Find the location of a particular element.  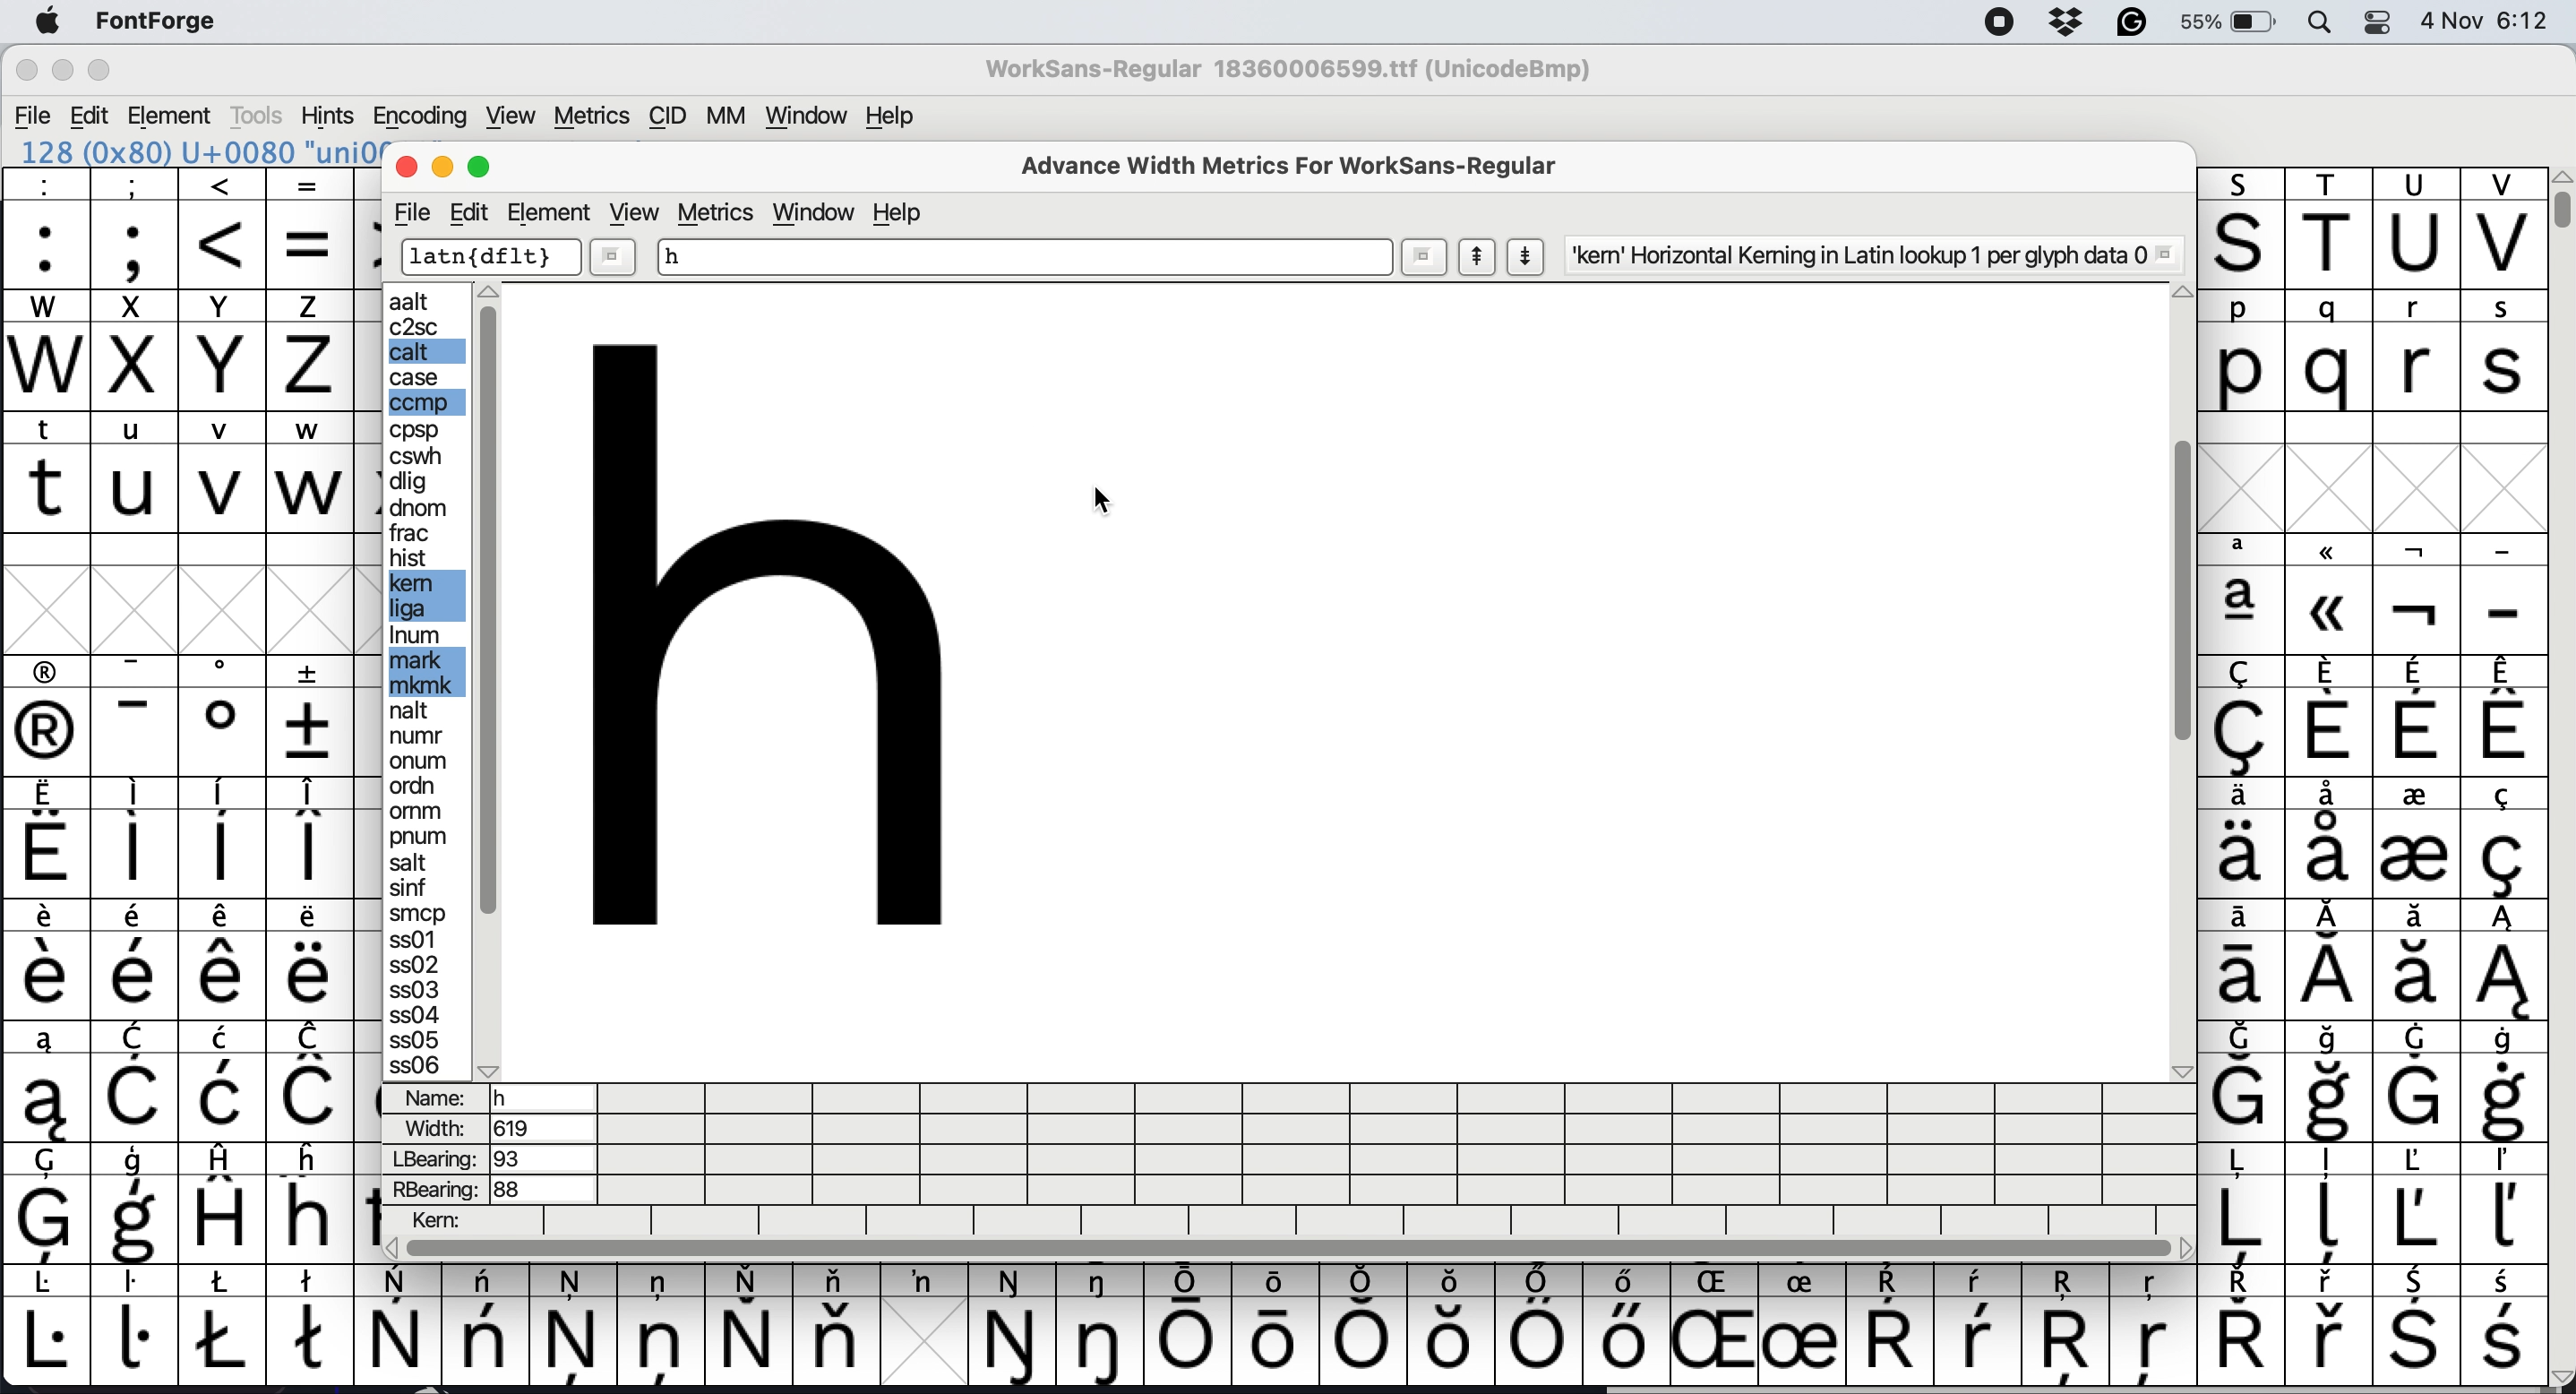

special characters is located at coordinates (2375, 976).